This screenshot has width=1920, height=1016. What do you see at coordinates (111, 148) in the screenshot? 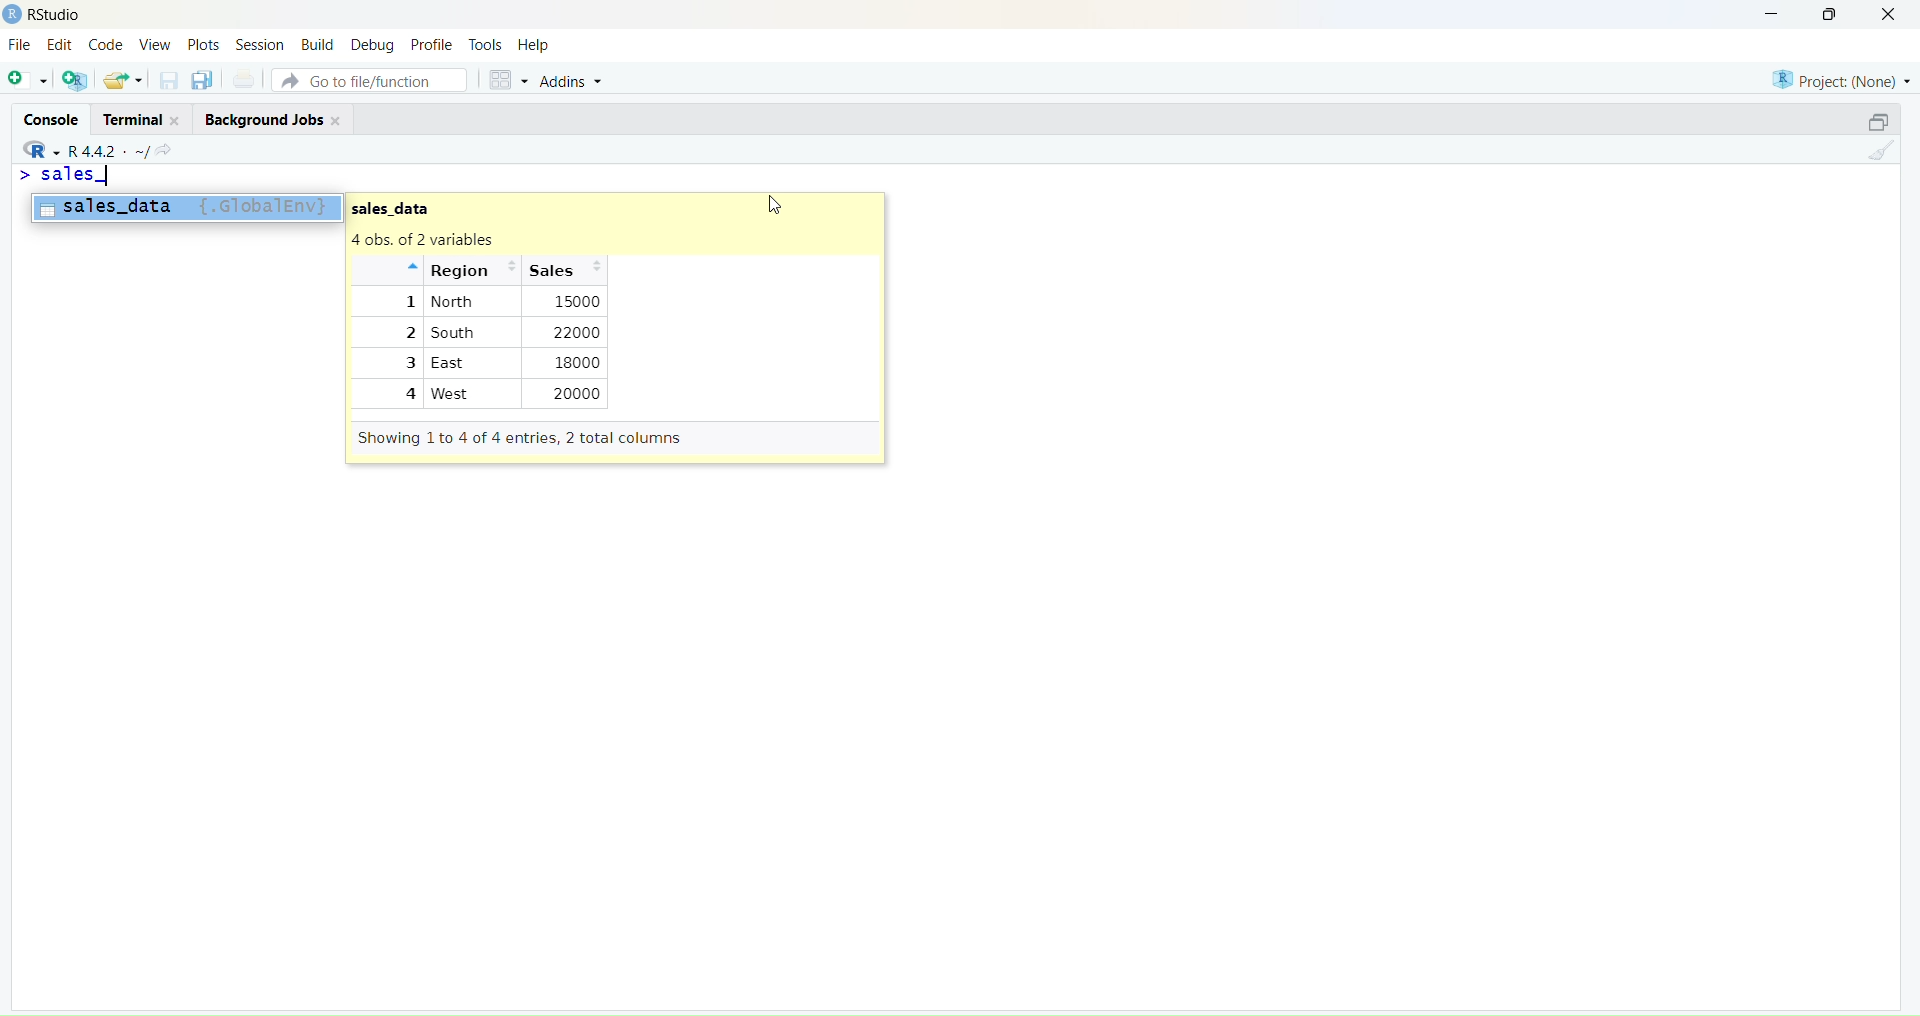
I see `- R442 - ~/` at bounding box center [111, 148].